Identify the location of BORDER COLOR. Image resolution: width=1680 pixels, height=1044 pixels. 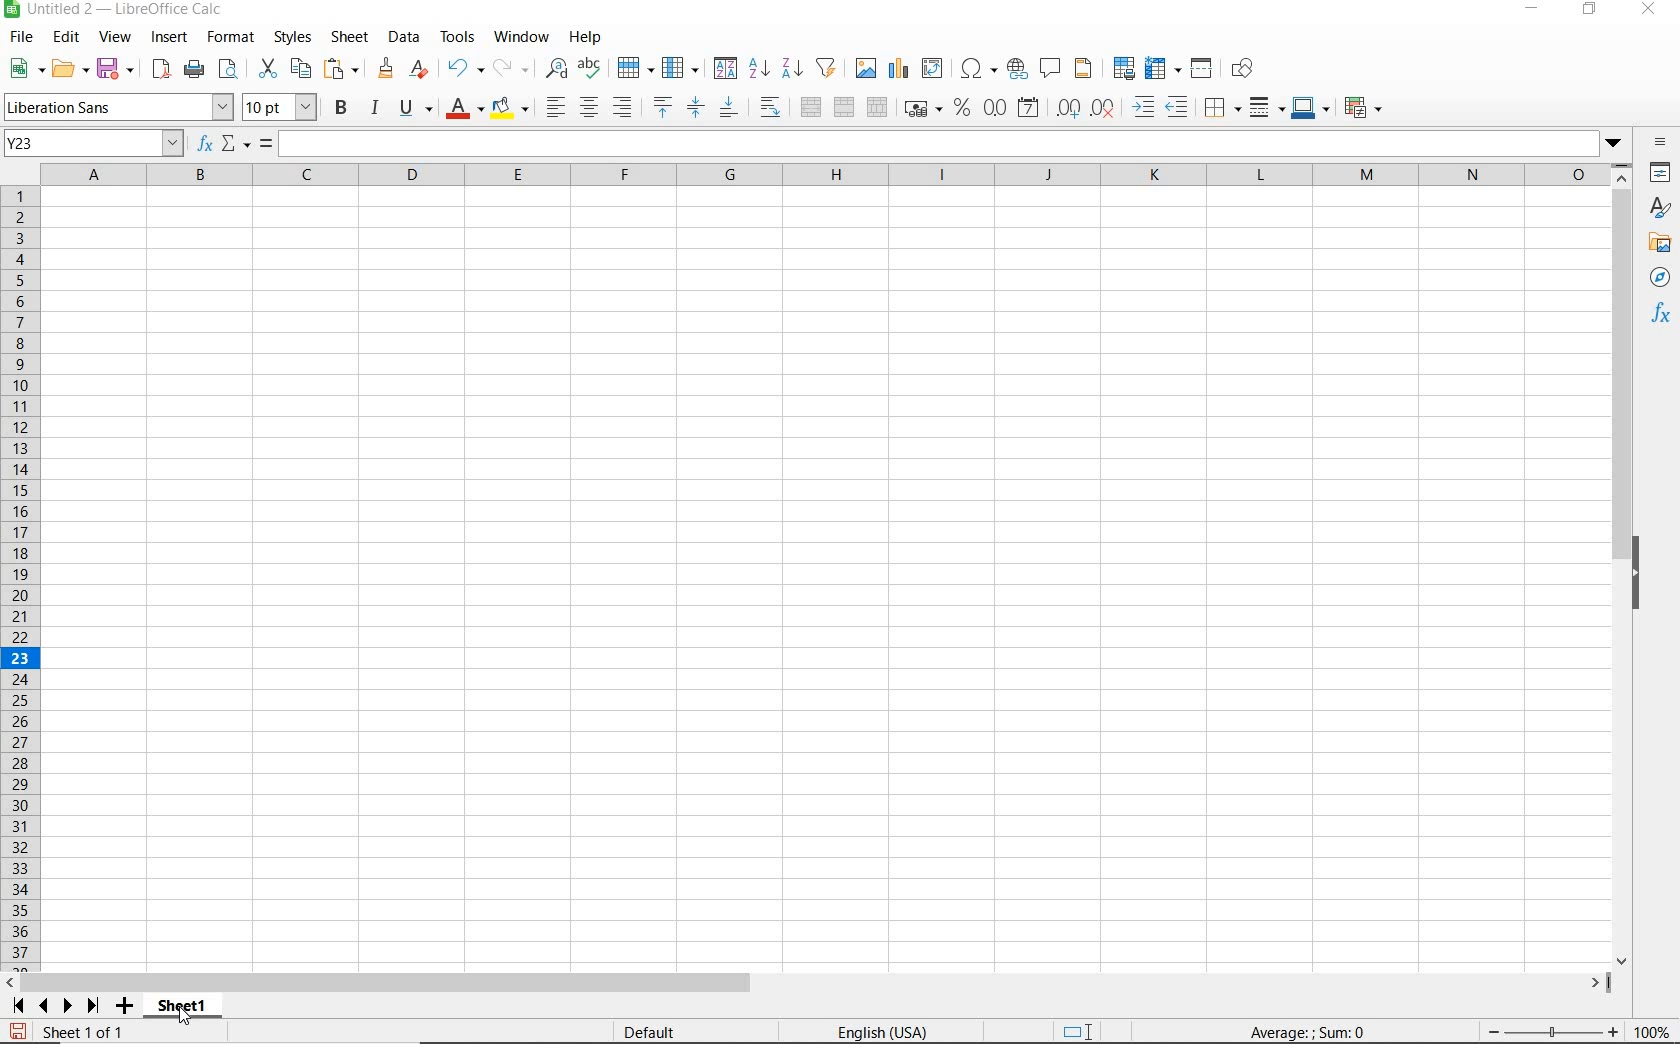
(1309, 107).